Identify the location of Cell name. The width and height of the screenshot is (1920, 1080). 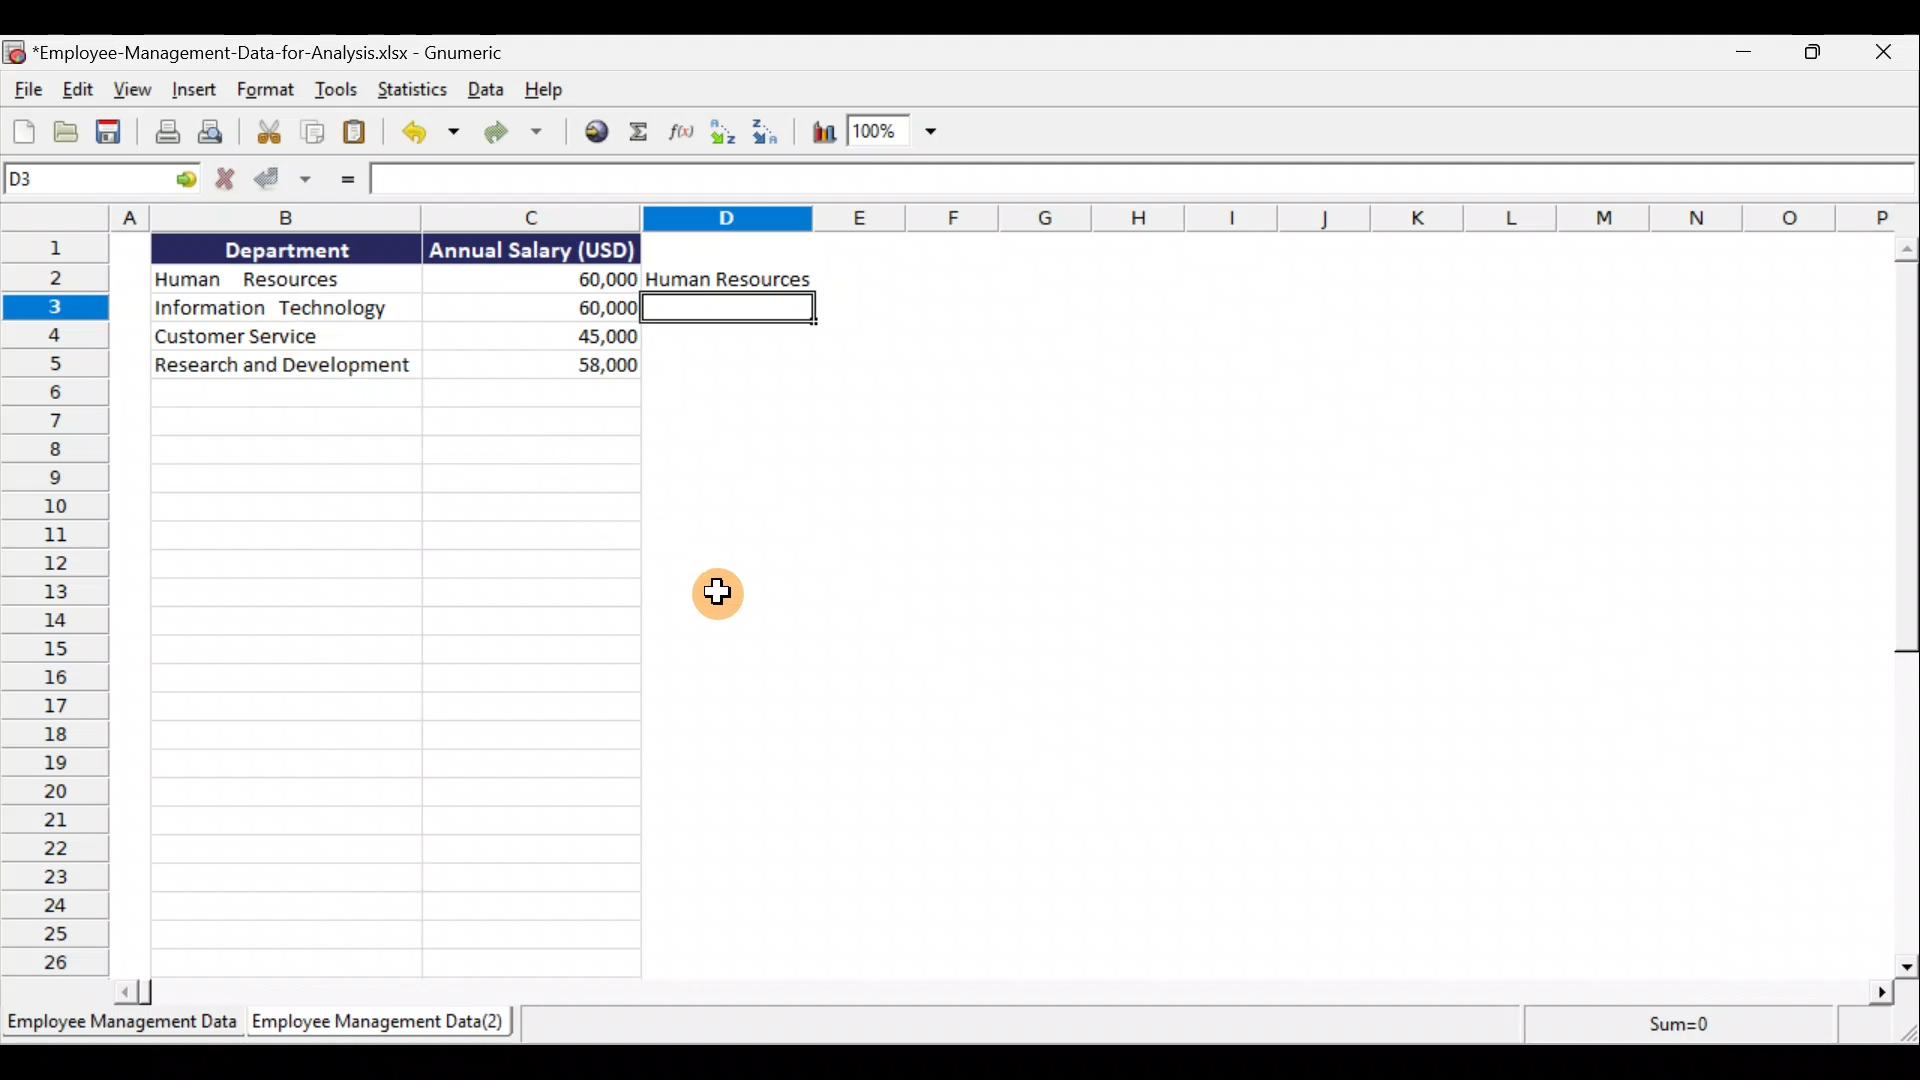
(103, 179).